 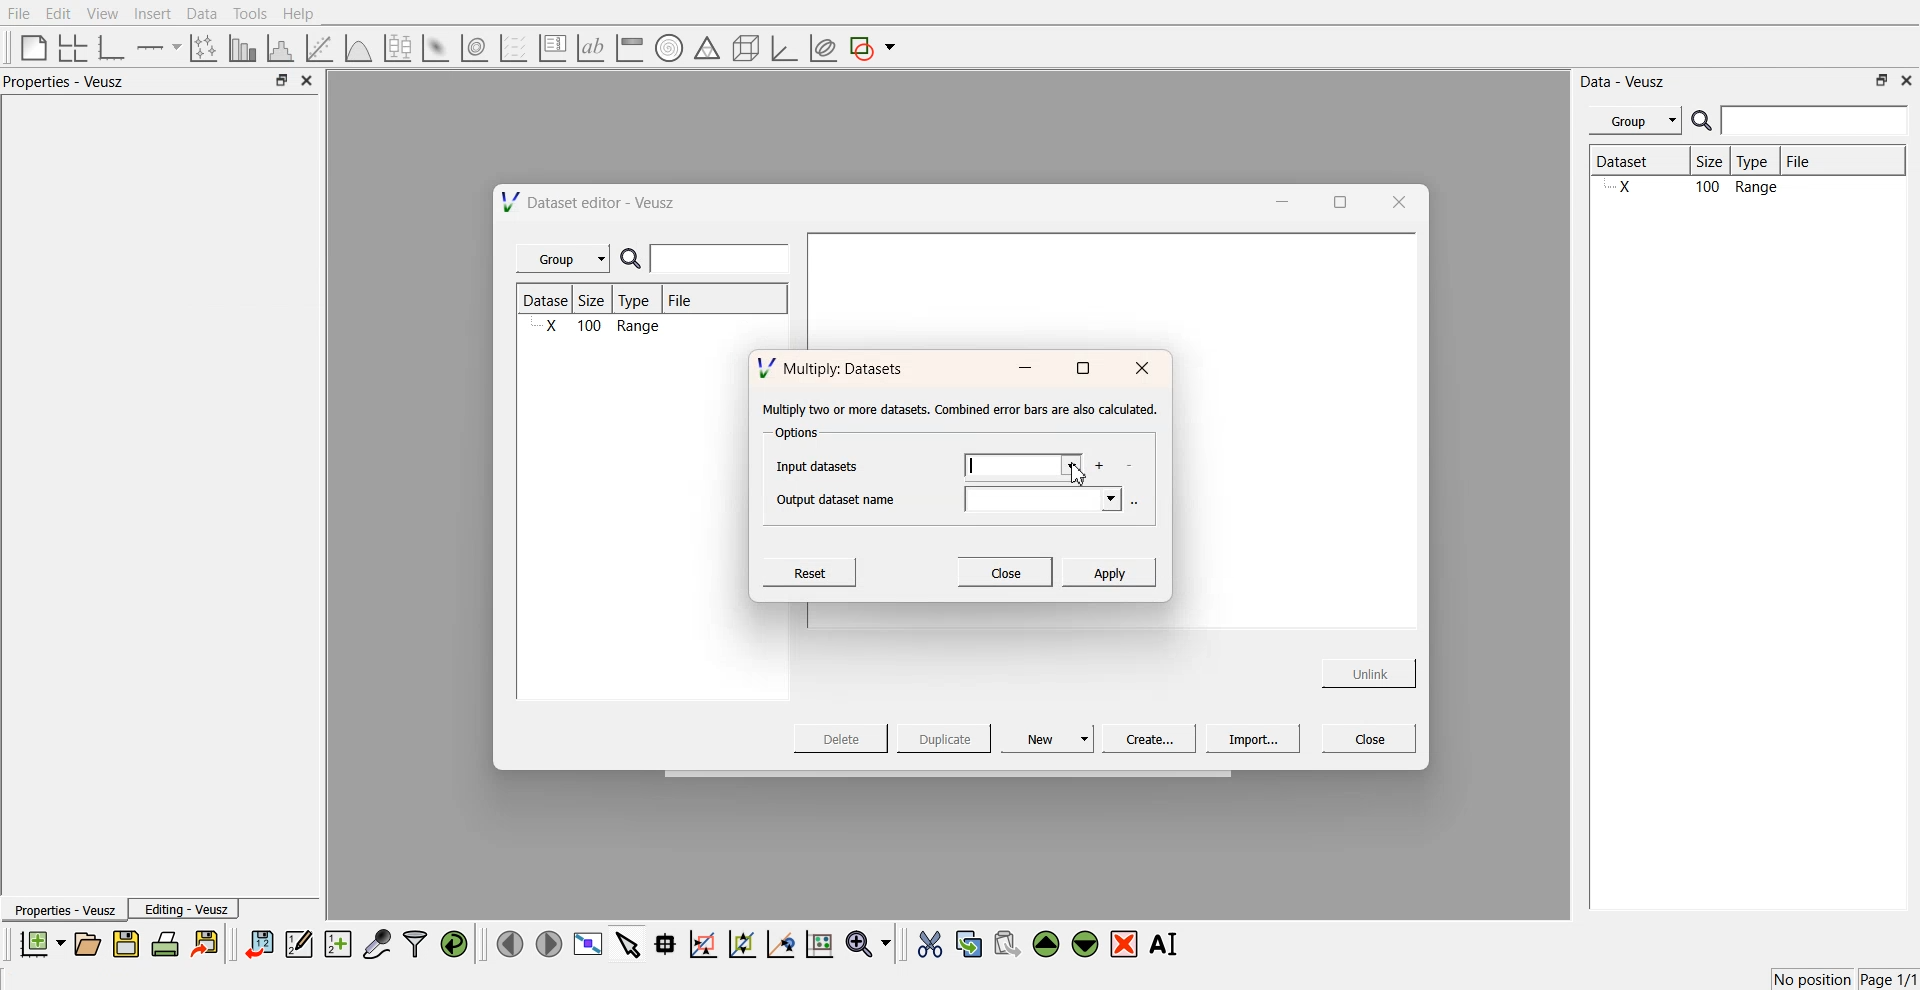 I want to click on New, so click(x=1050, y=738).